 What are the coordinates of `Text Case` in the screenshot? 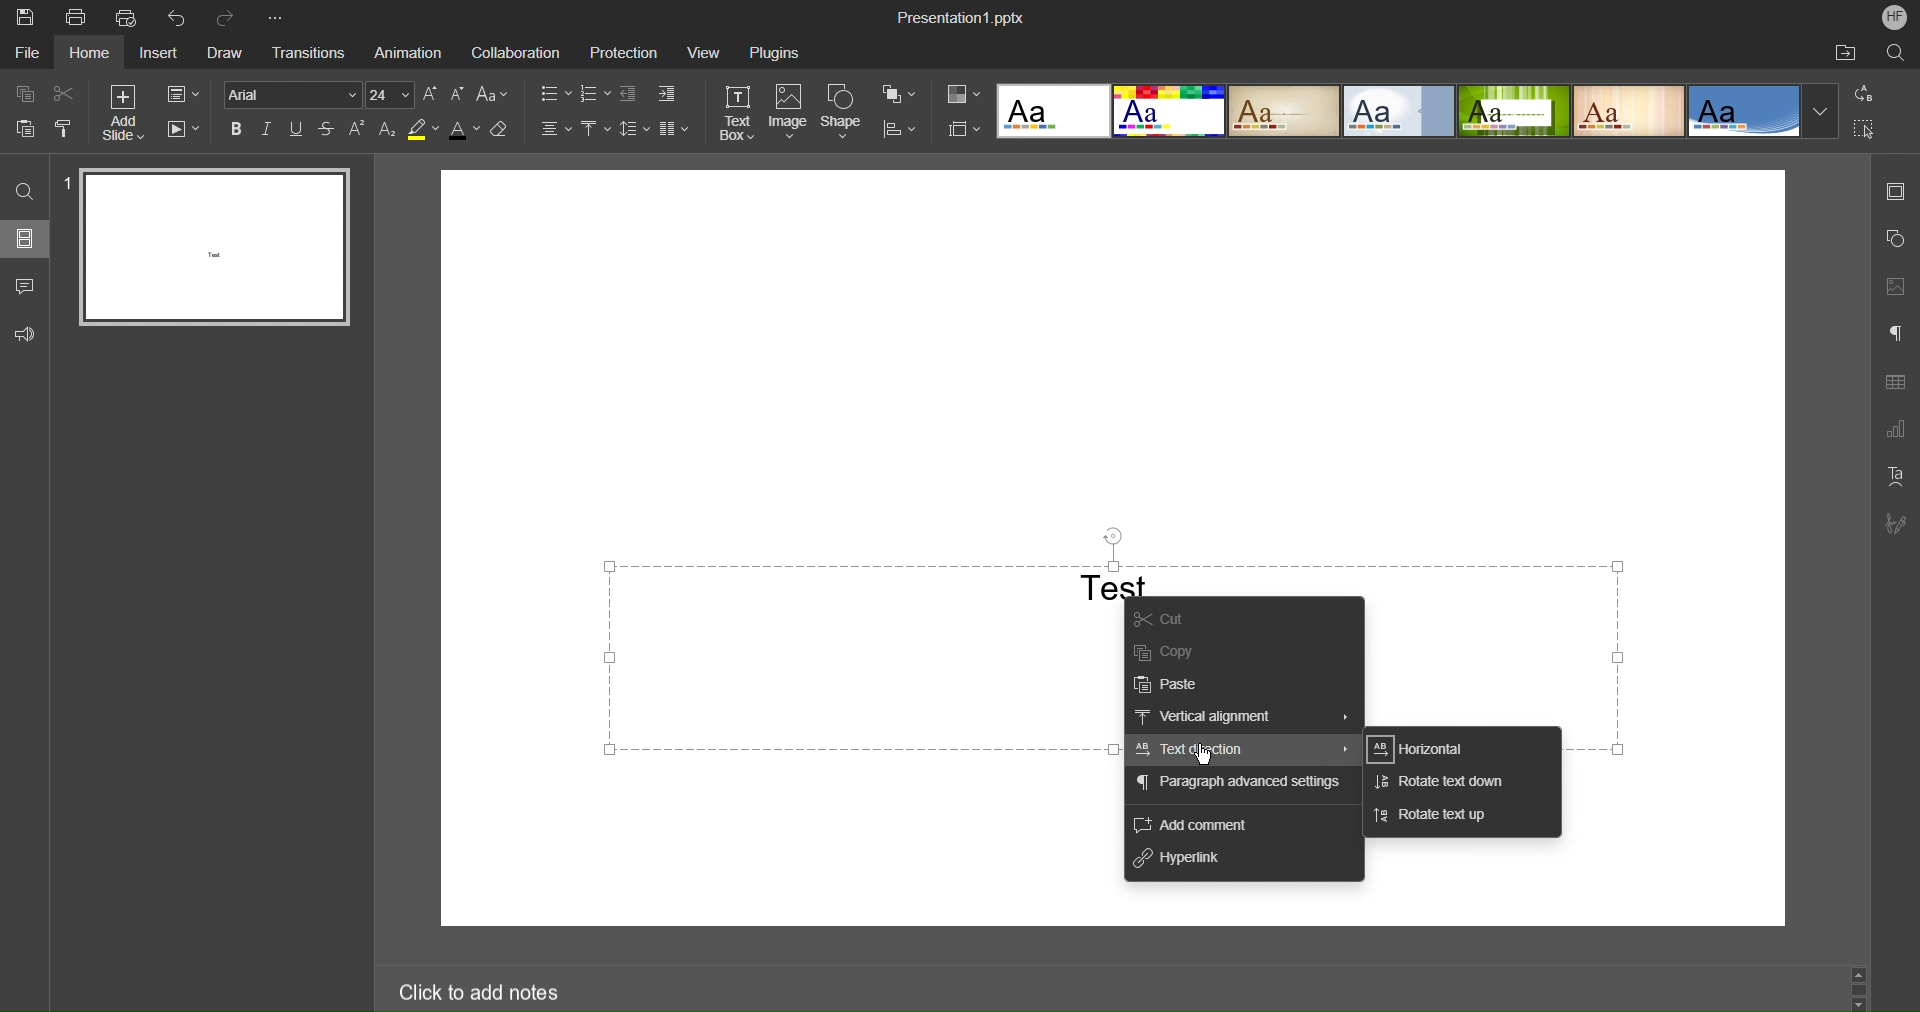 It's located at (494, 94).